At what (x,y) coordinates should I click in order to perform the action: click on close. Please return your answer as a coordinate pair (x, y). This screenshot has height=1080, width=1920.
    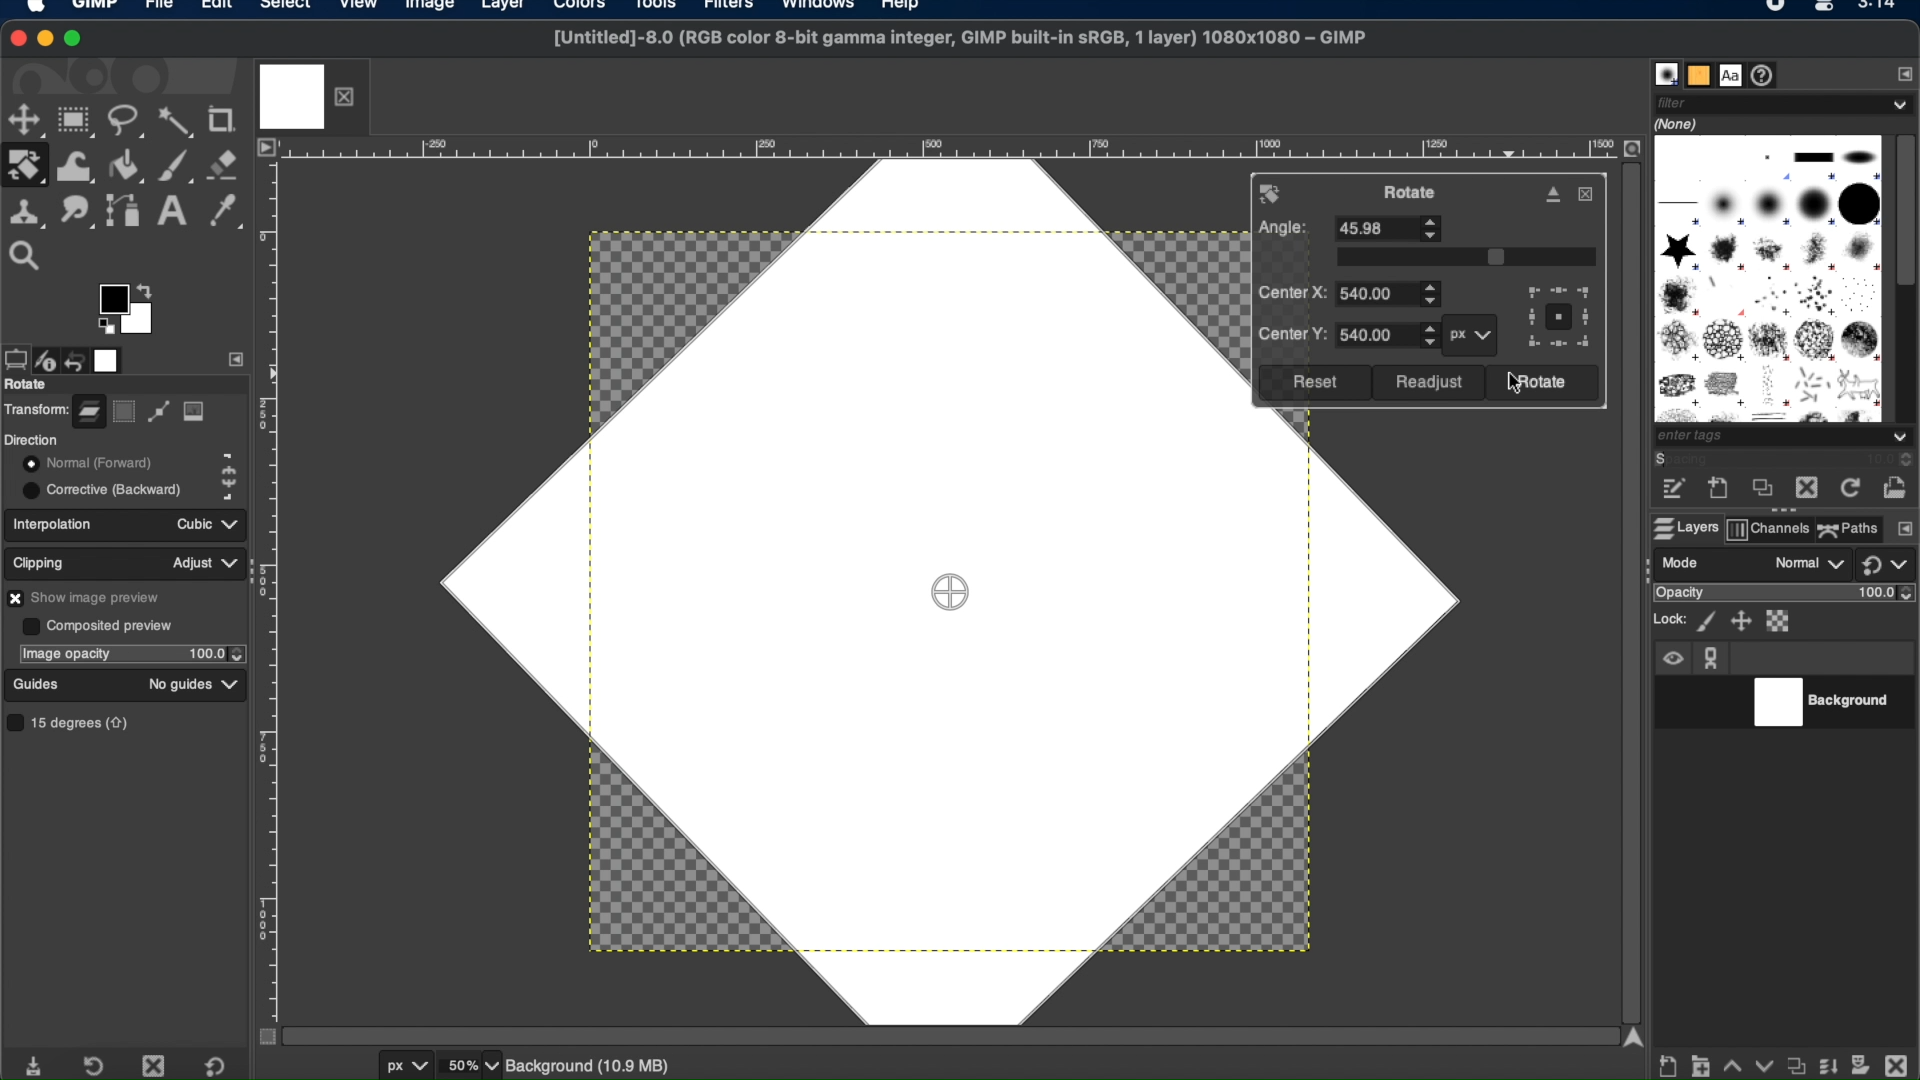
    Looking at the image, I should click on (1586, 194).